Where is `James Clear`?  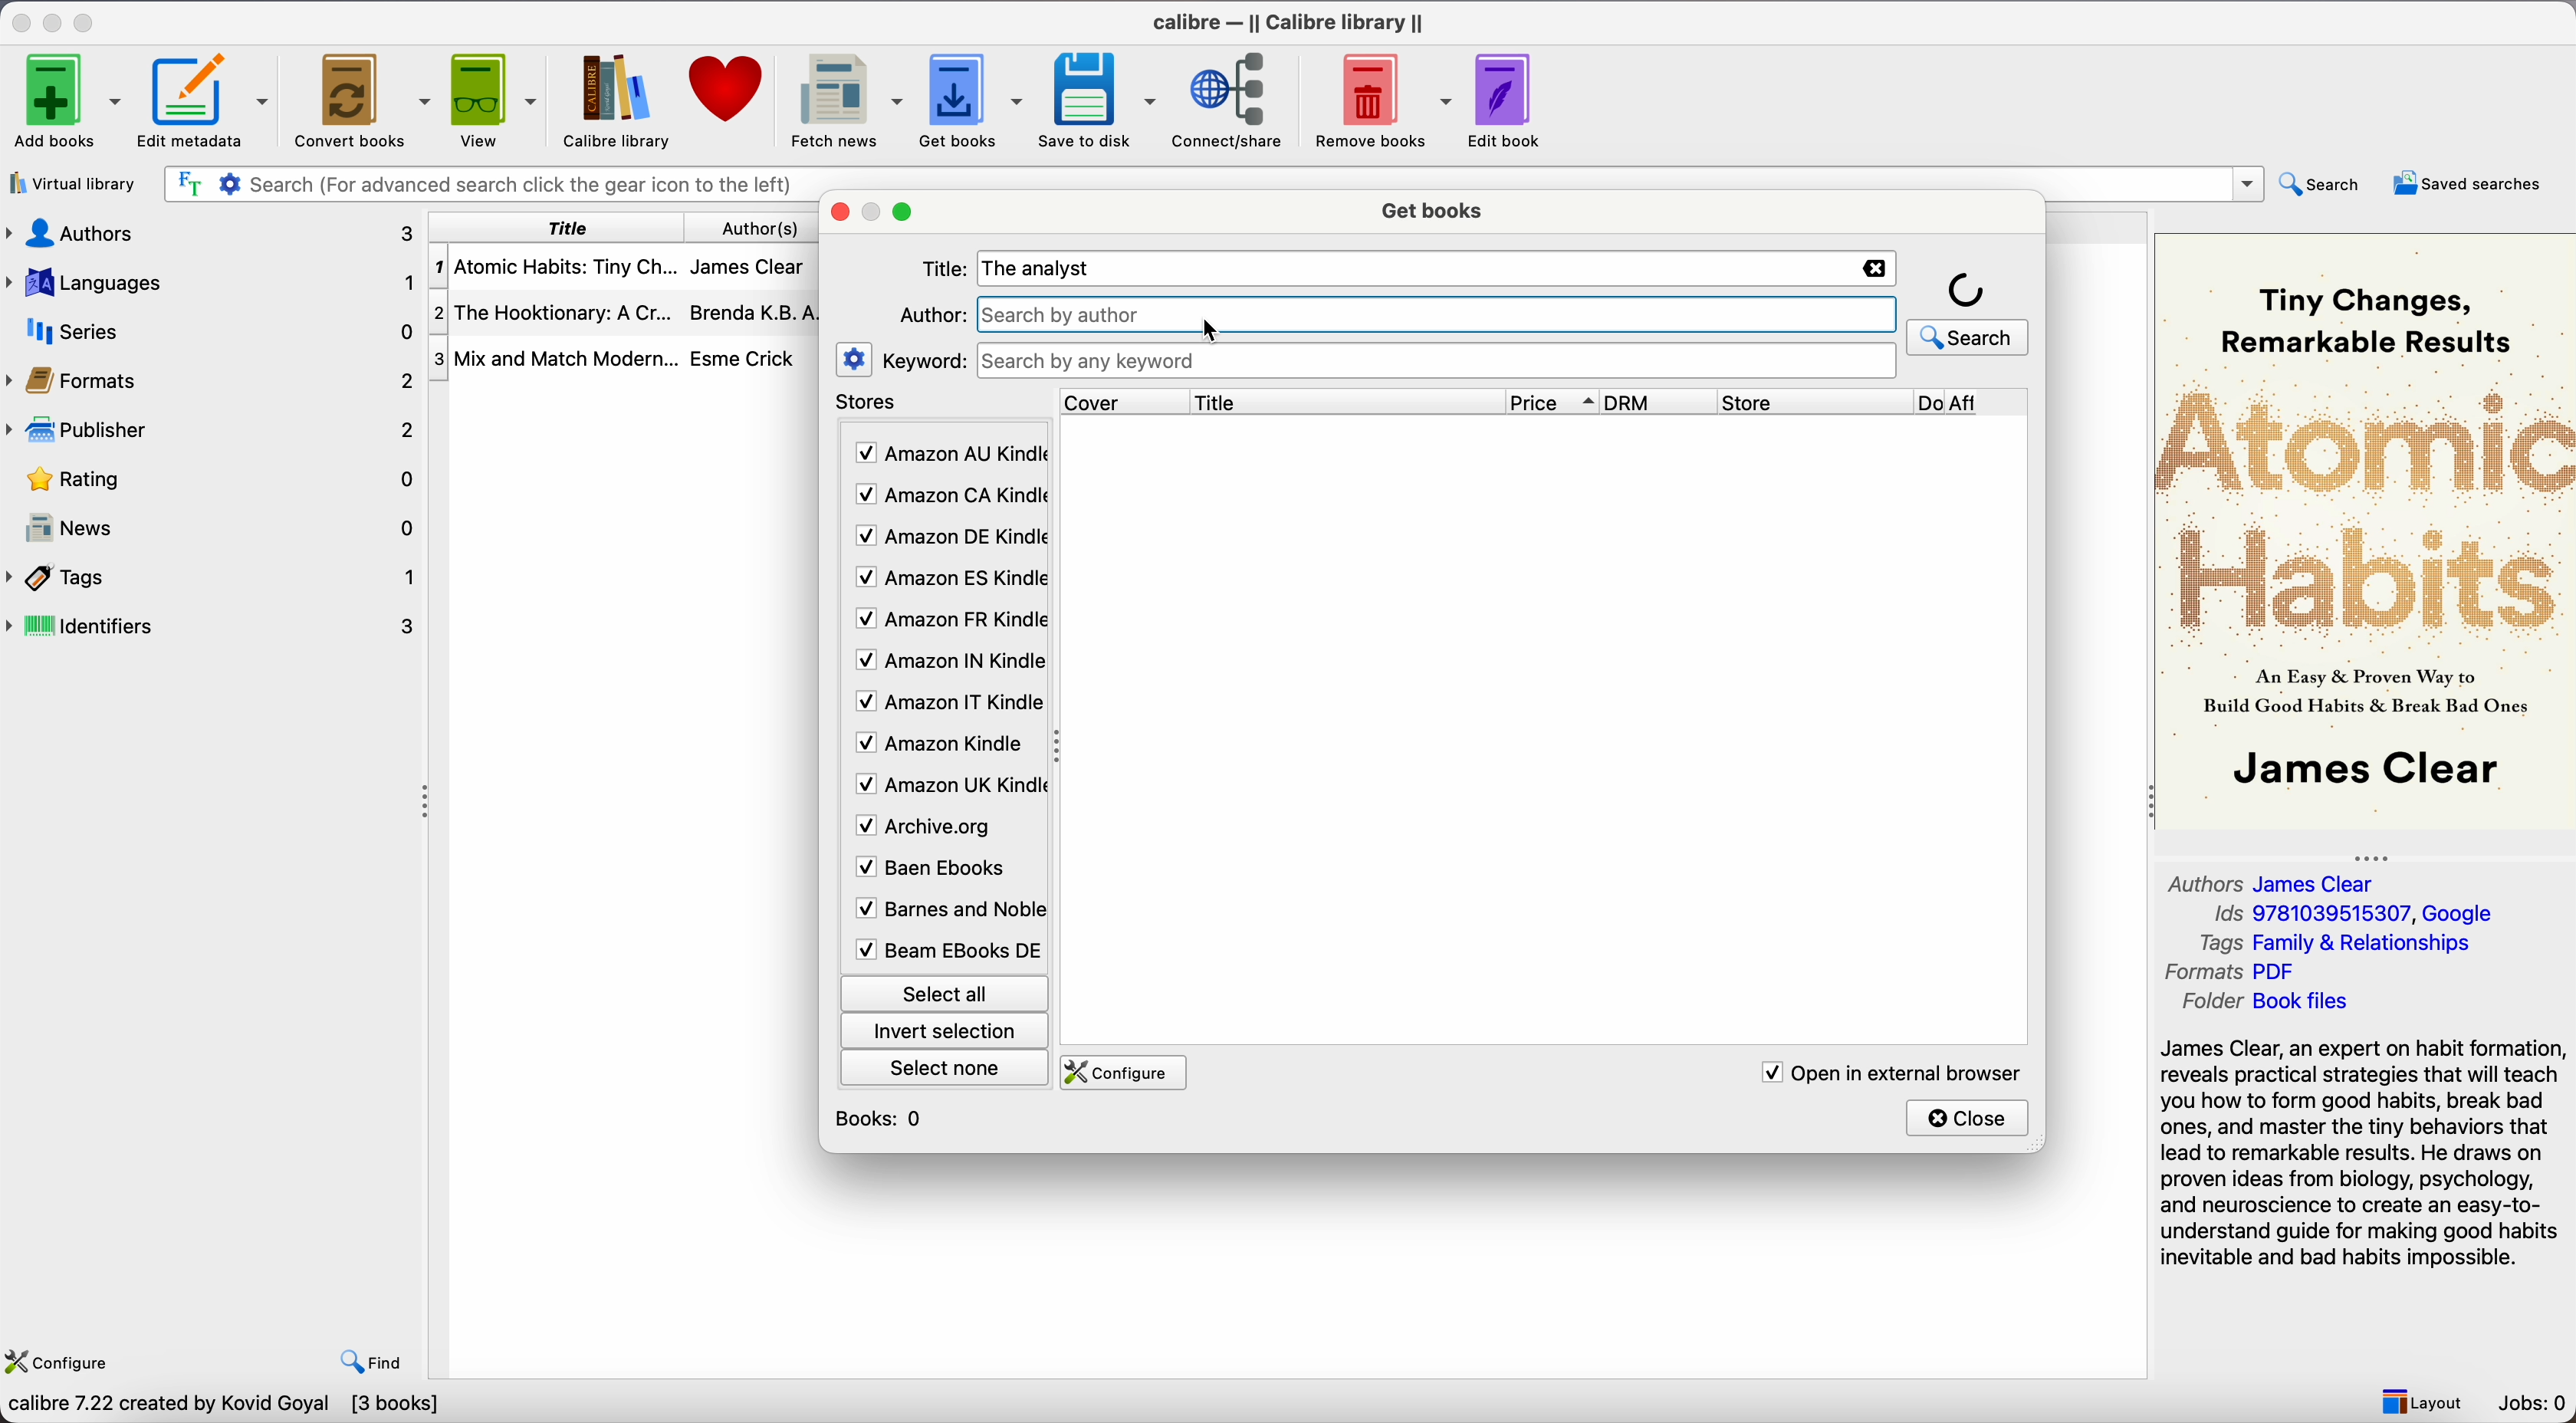
James Clear is located at coordinates (754, 272).